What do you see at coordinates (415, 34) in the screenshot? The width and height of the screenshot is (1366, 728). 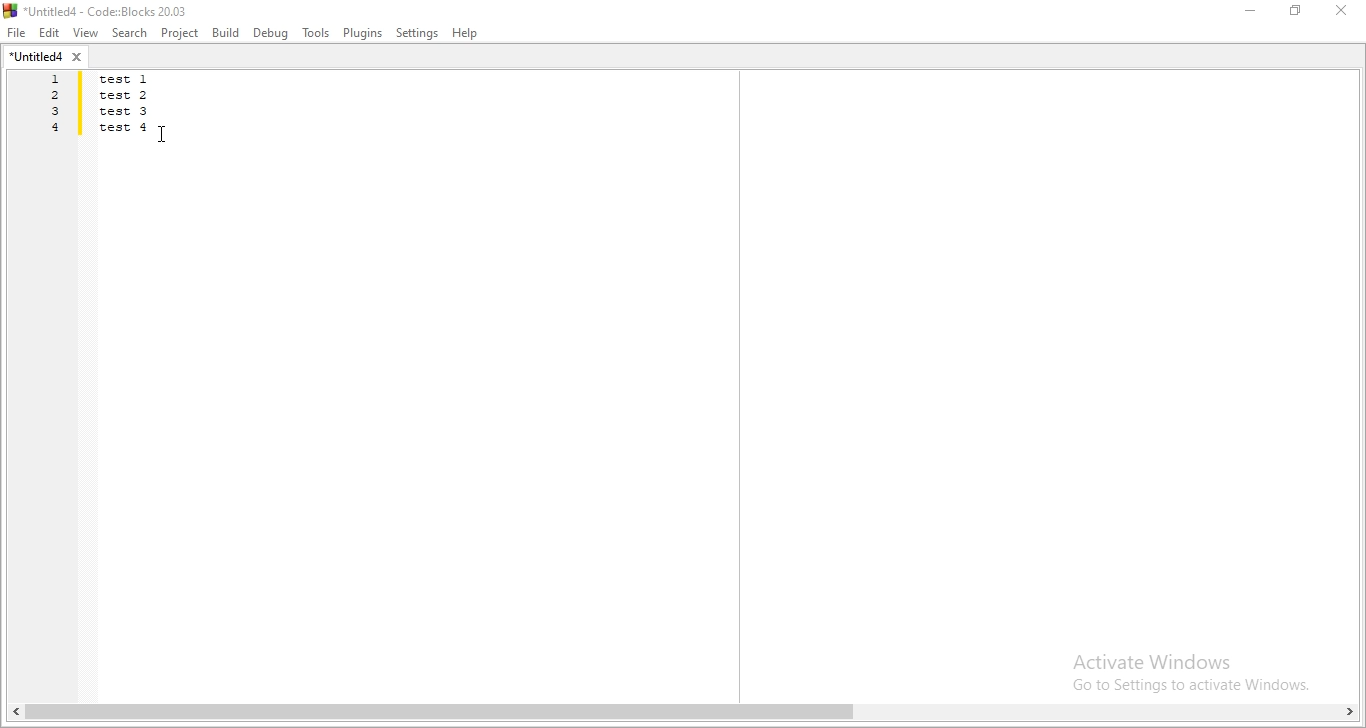 I see `Settings ` at bounding box center [415, 34].